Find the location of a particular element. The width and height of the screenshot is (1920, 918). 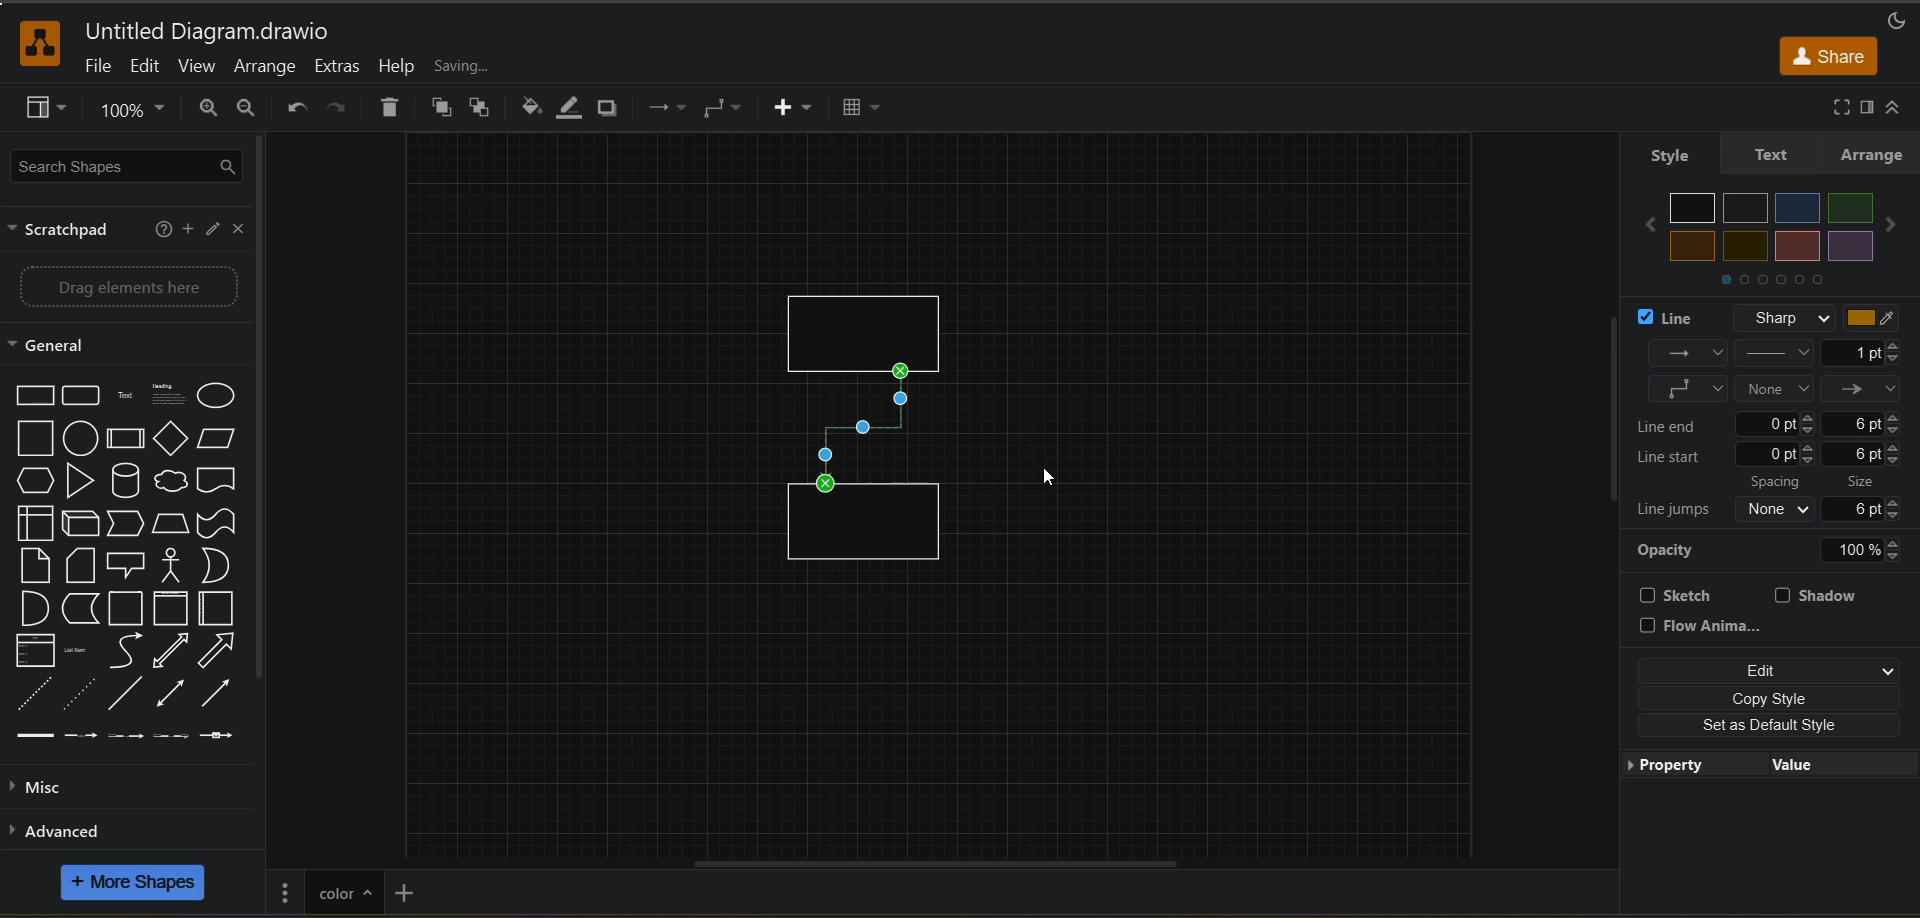

Line is located at coordinates (1674, 319).